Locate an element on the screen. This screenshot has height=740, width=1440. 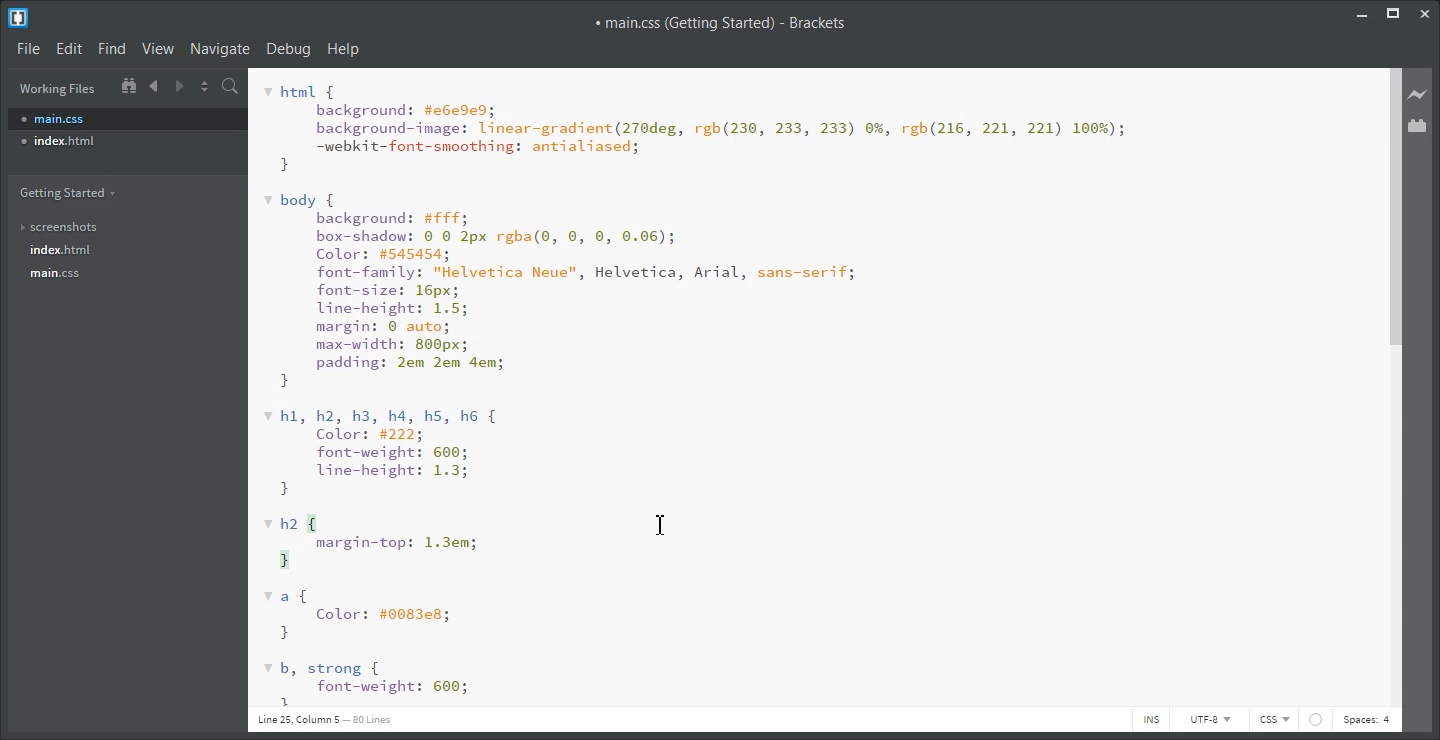
UTF-8 is located at coordinates (1208, 719).